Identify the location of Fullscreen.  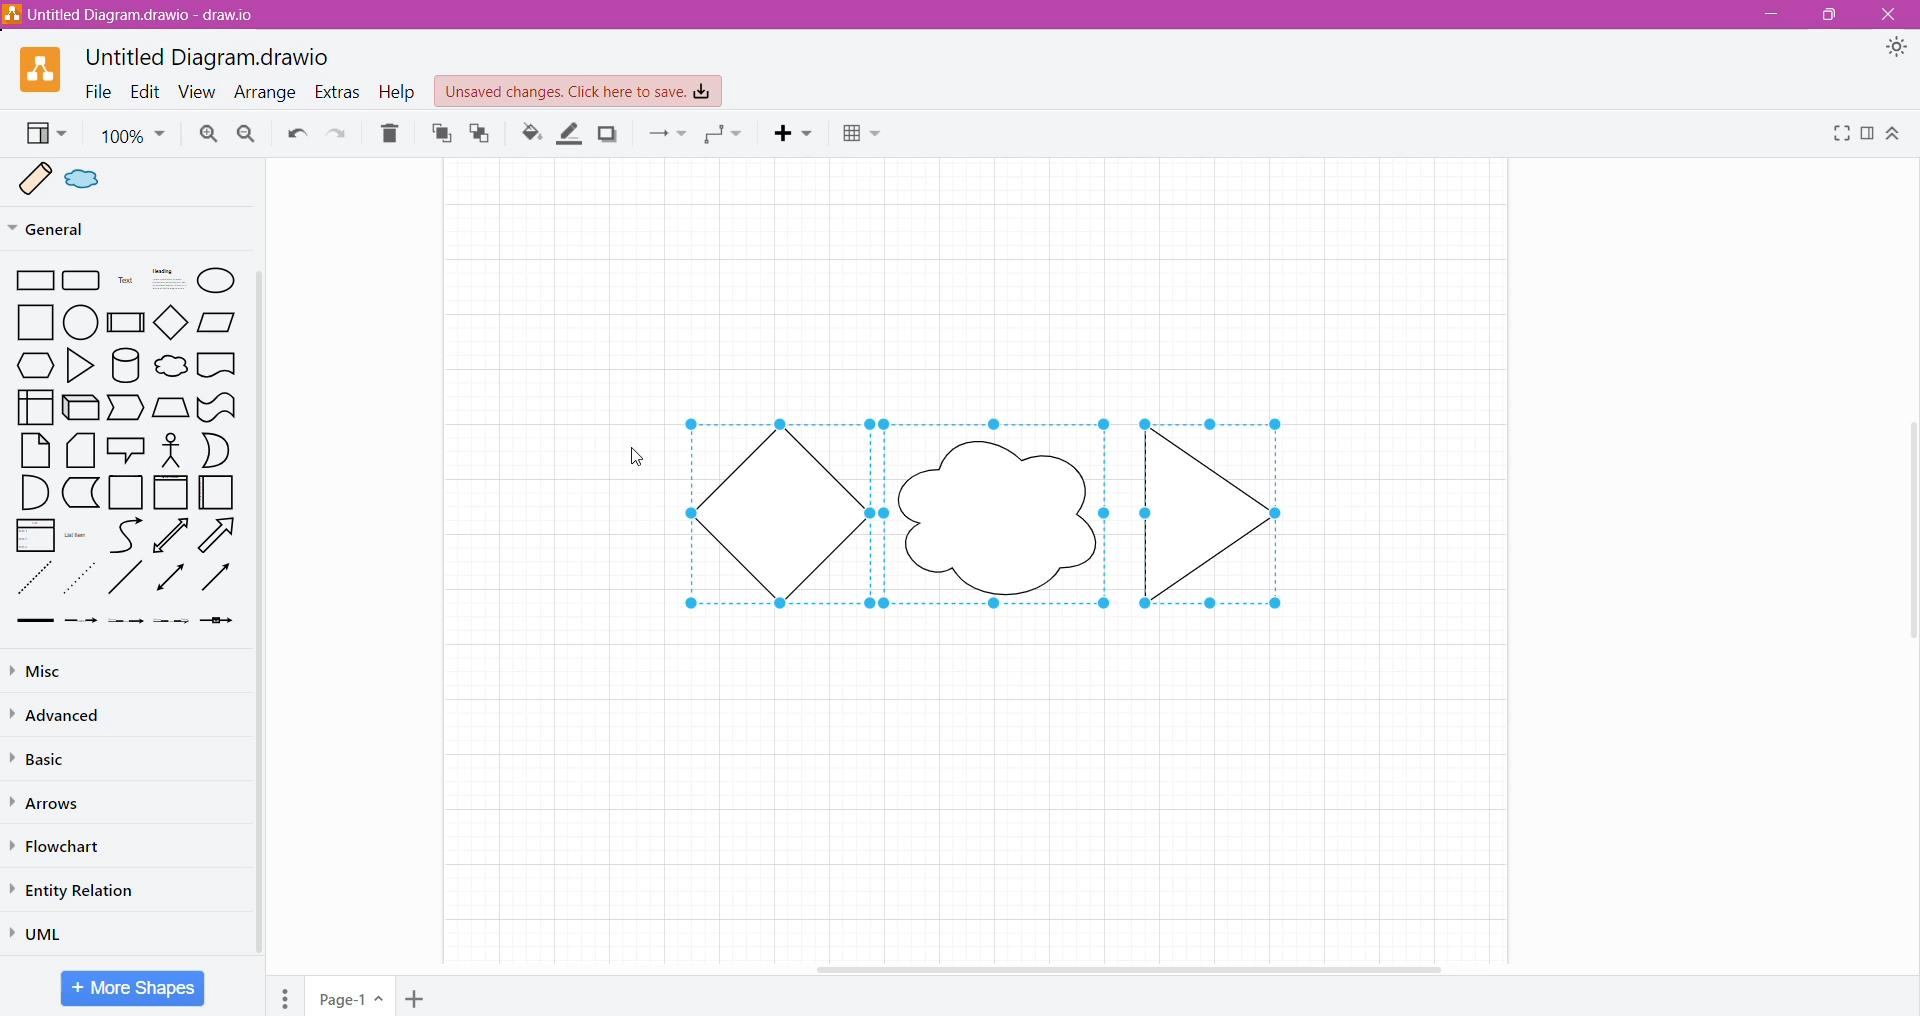
(1840, 136).